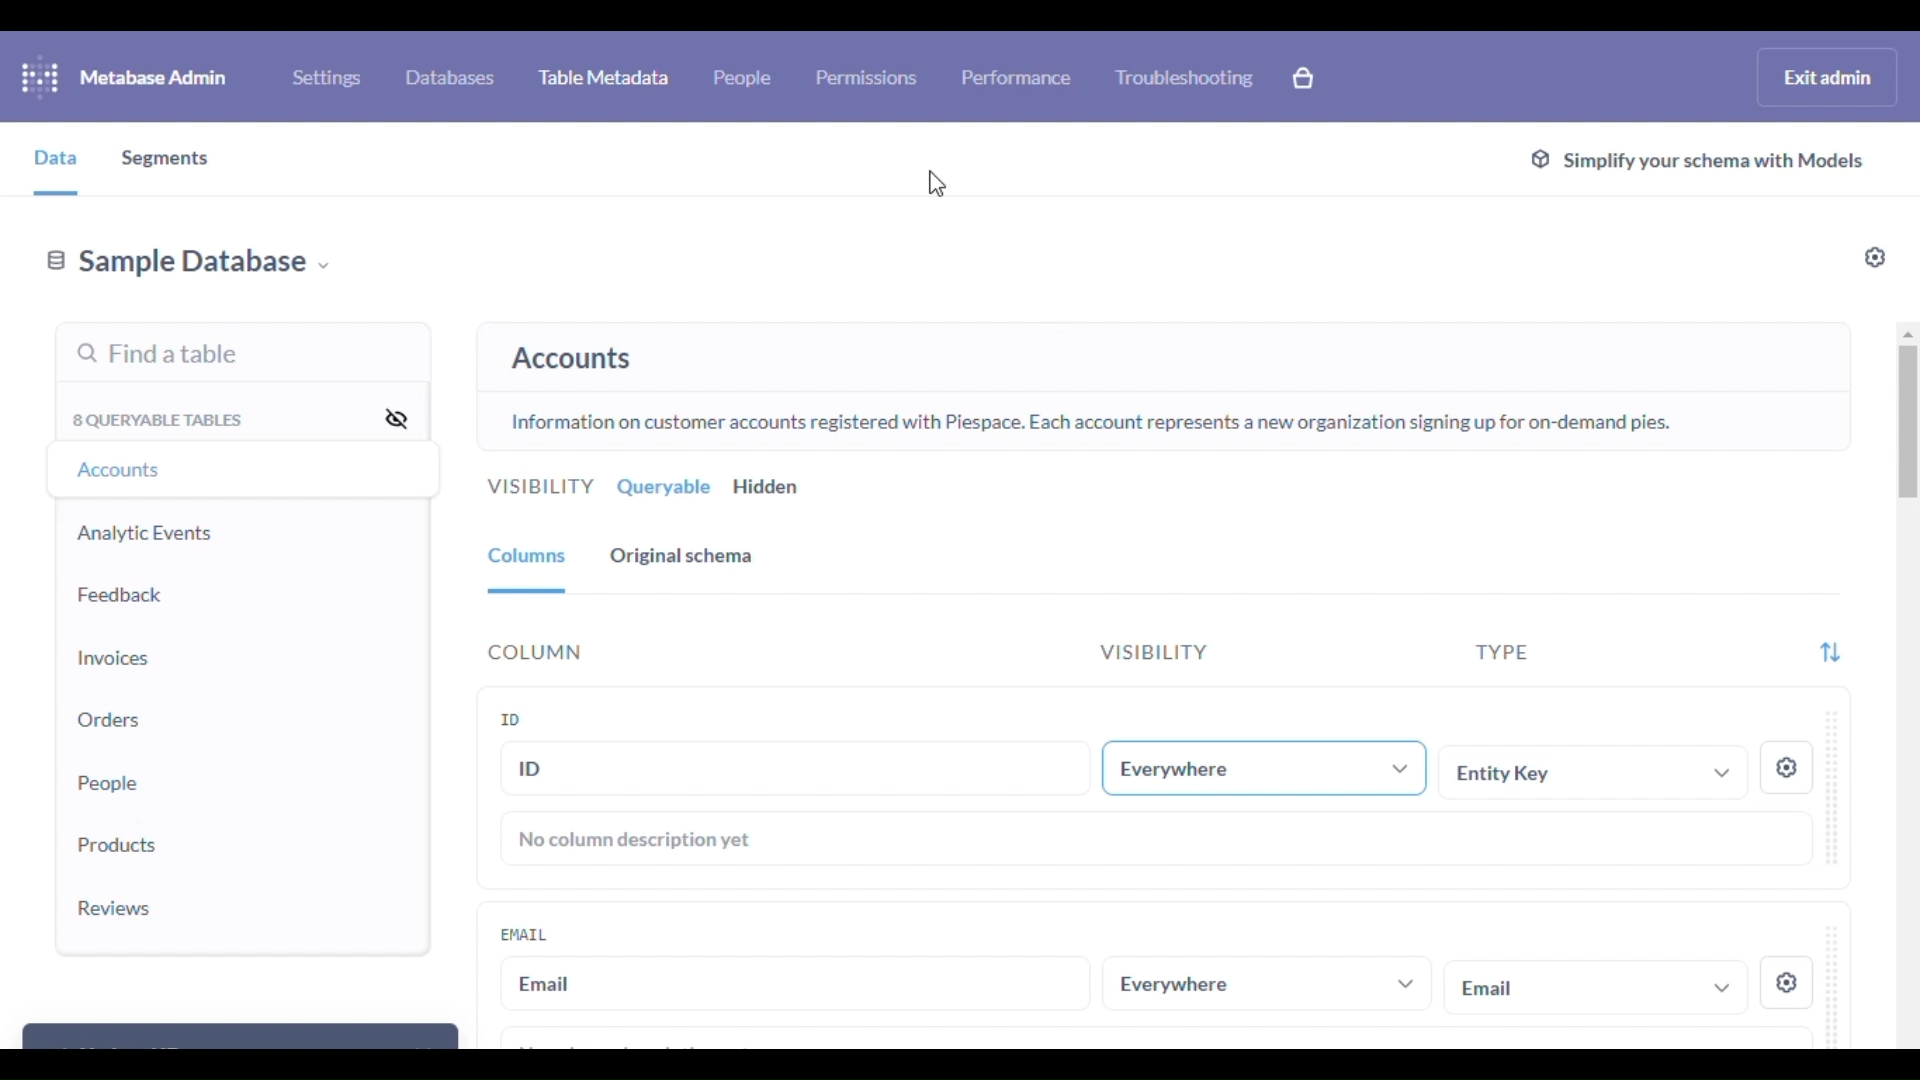  Describe the element at coordinates (1090, 424) in the screenshot. I see `Information on customer accounts registered with Piespace. Each account represents a new organization signing up for on-demand pies.` at that location.